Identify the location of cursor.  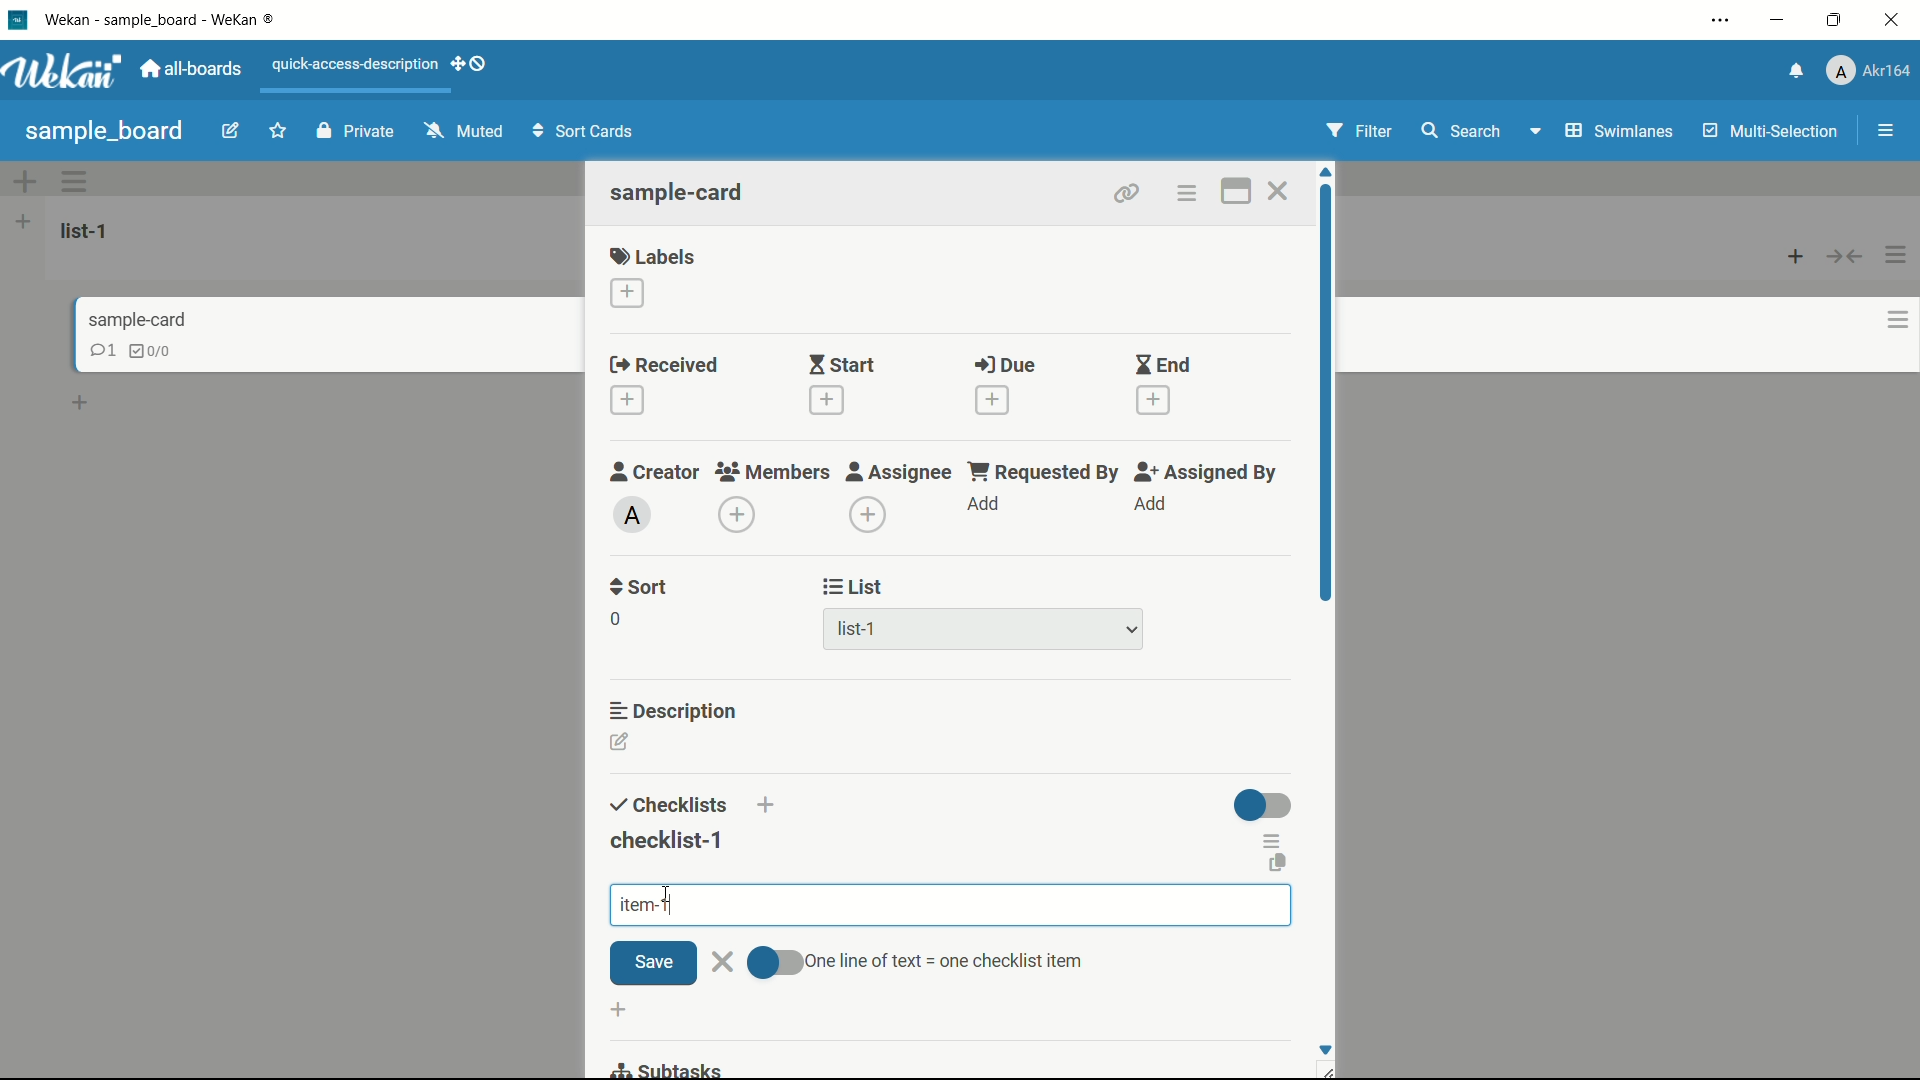
(669, 891).